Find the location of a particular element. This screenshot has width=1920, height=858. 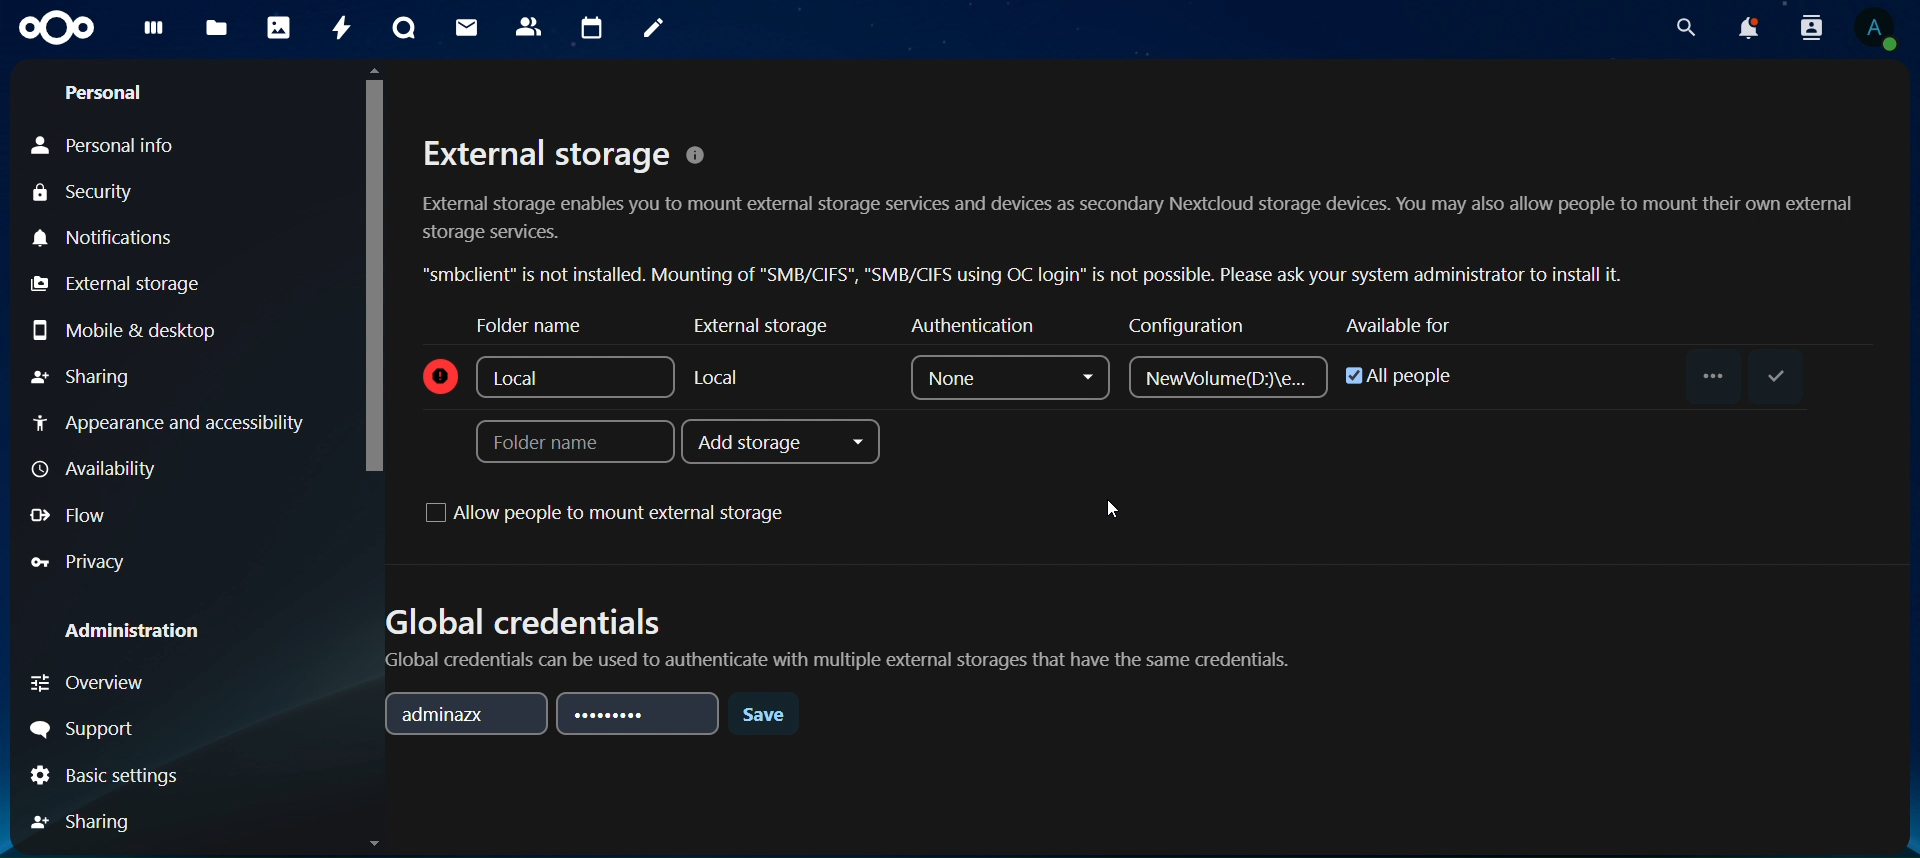

Global credentials
Global credentials can be used to authenticate with multiple external storages that have the same credentials. is located at coordinates (849, 631).